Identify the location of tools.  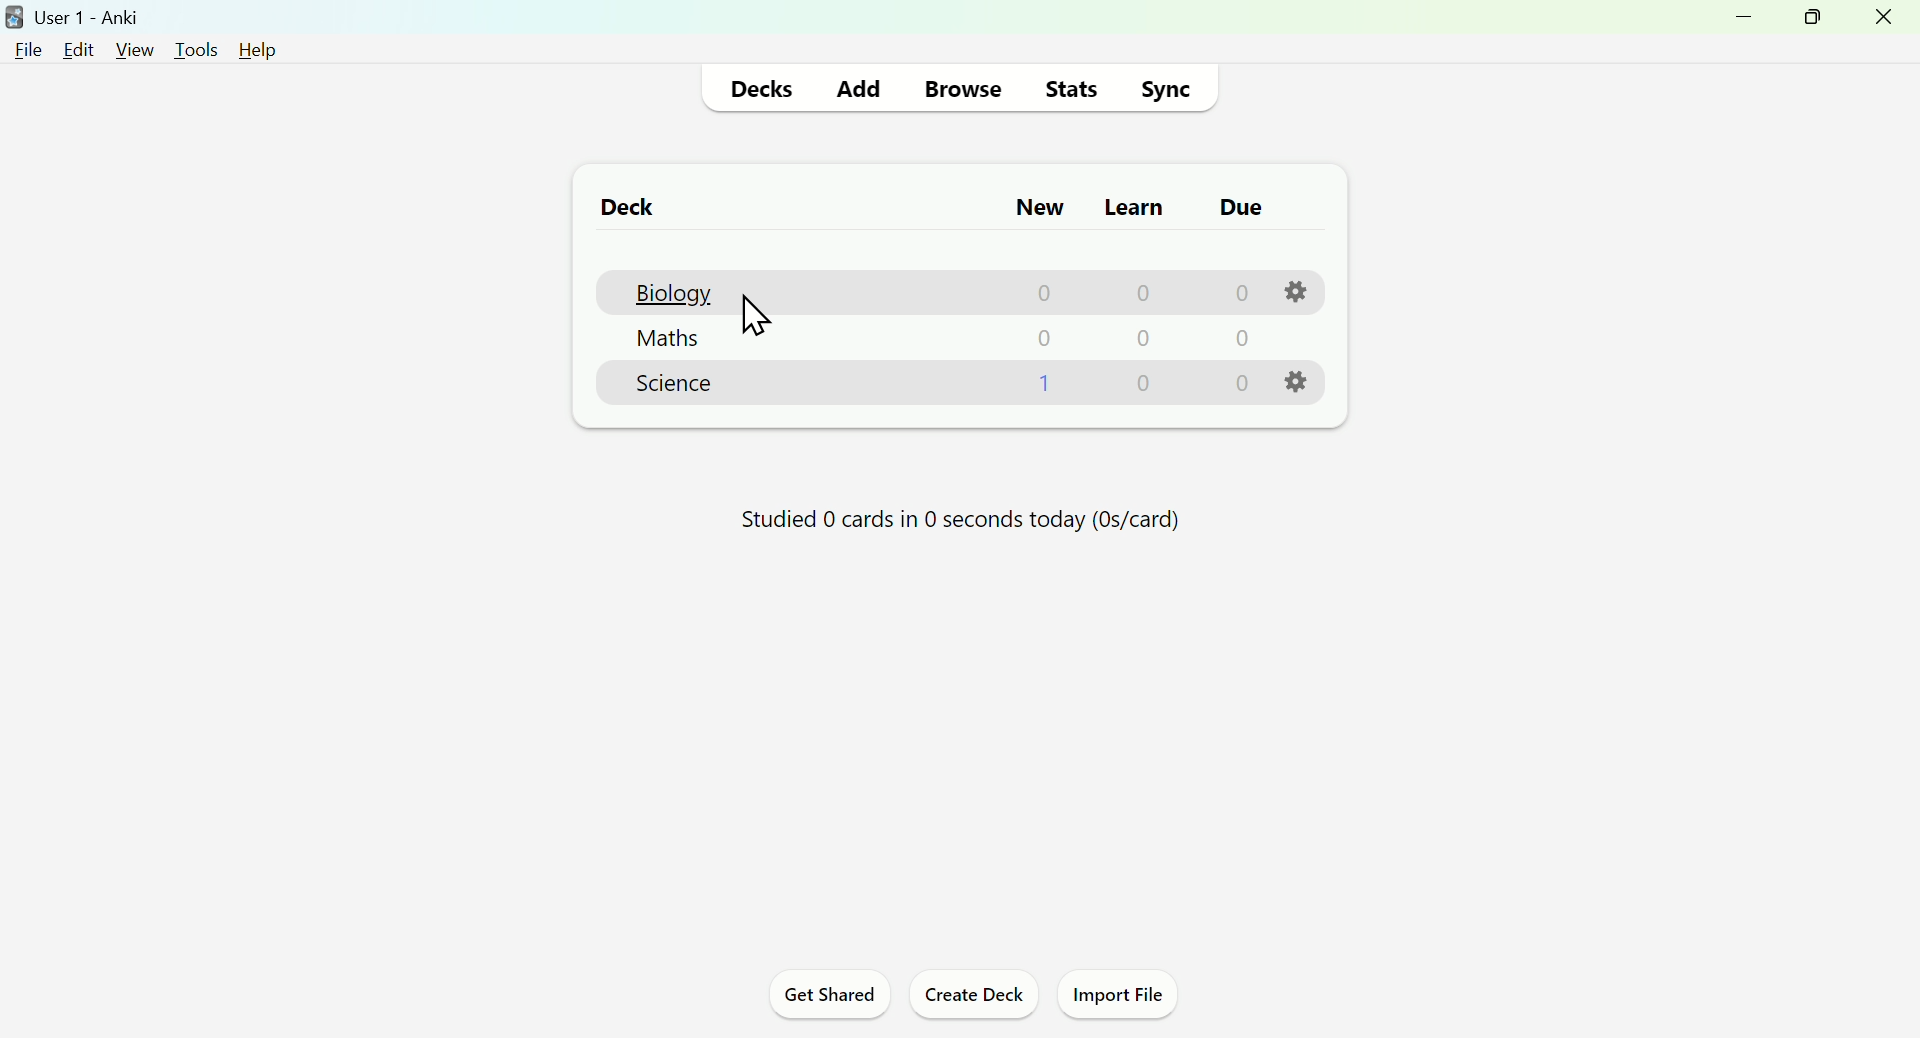
(196, 50).